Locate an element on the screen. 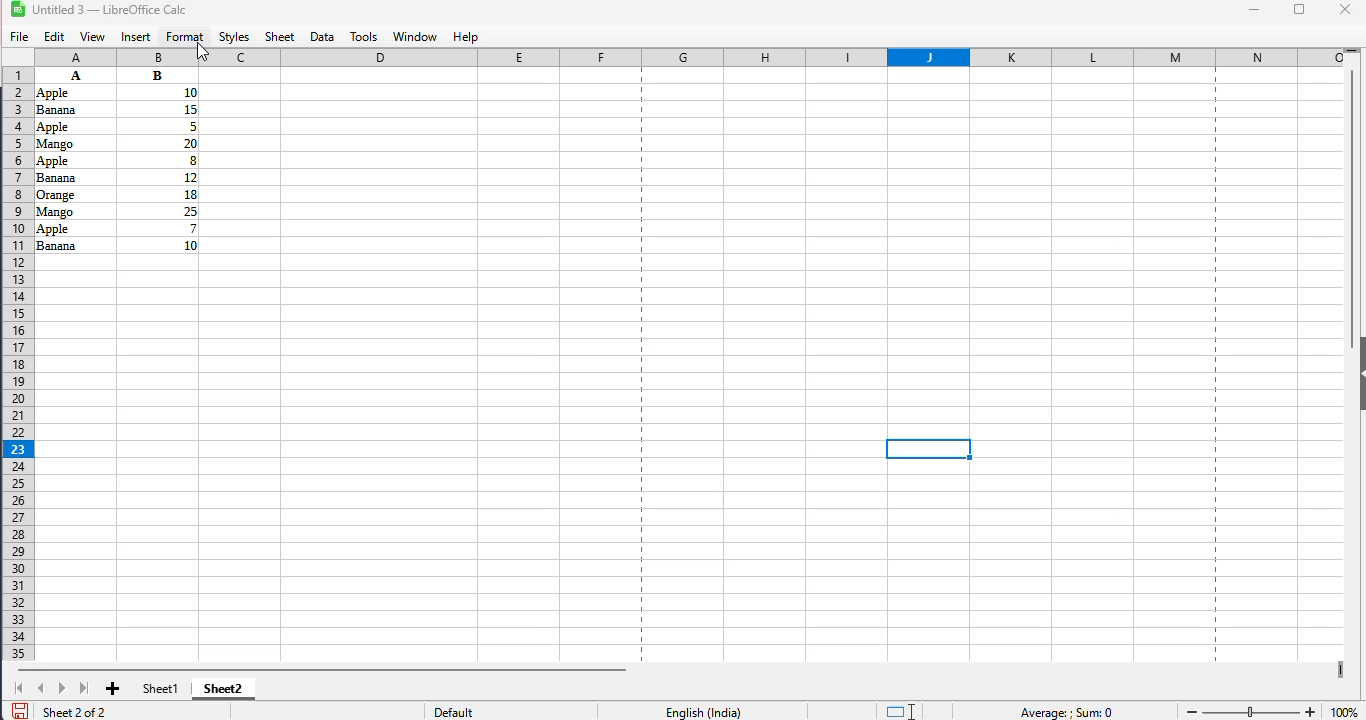 This screenshot has width=1366, height=720. view is located at coordinates (92, 37).